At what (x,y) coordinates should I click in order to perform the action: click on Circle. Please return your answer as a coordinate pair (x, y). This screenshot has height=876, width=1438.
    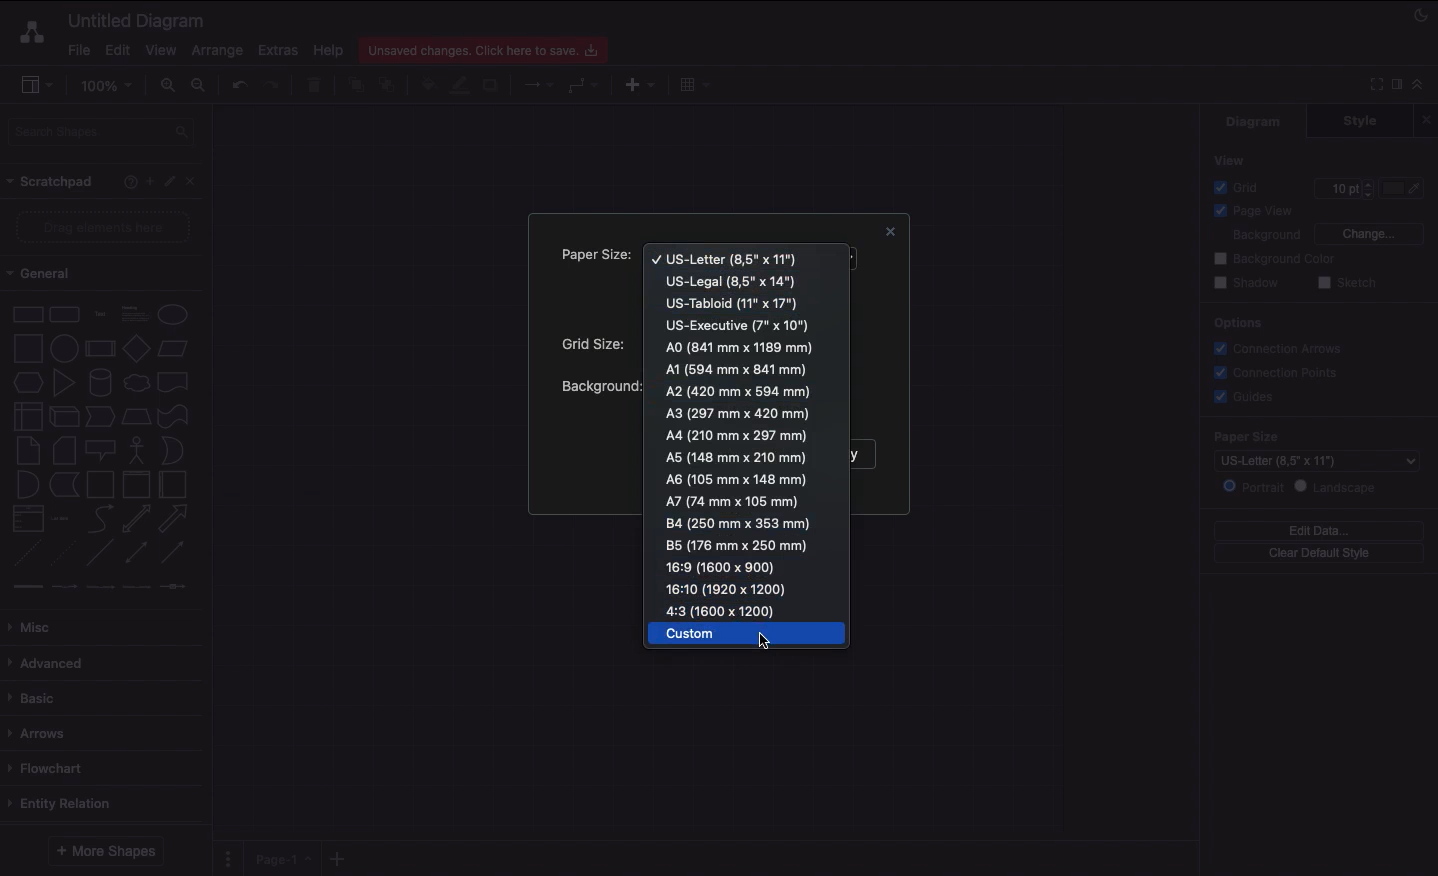
    Looking at the image, I should click on (64, 346).